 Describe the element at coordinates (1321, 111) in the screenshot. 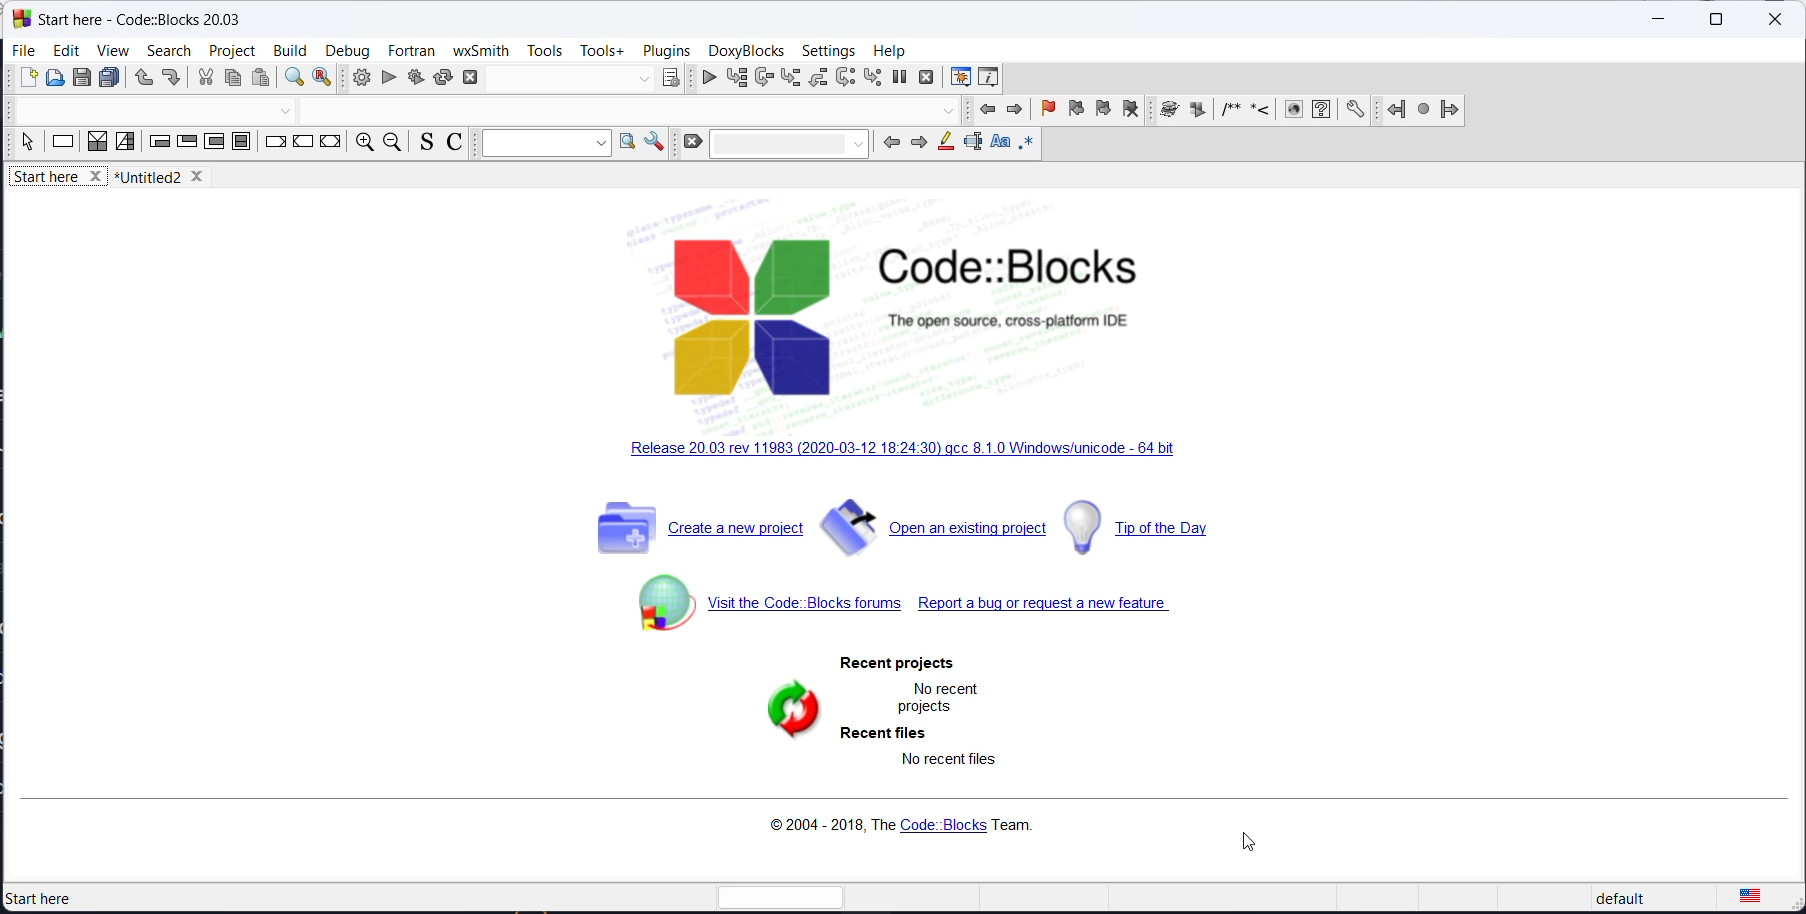

I see `faq` at that location.